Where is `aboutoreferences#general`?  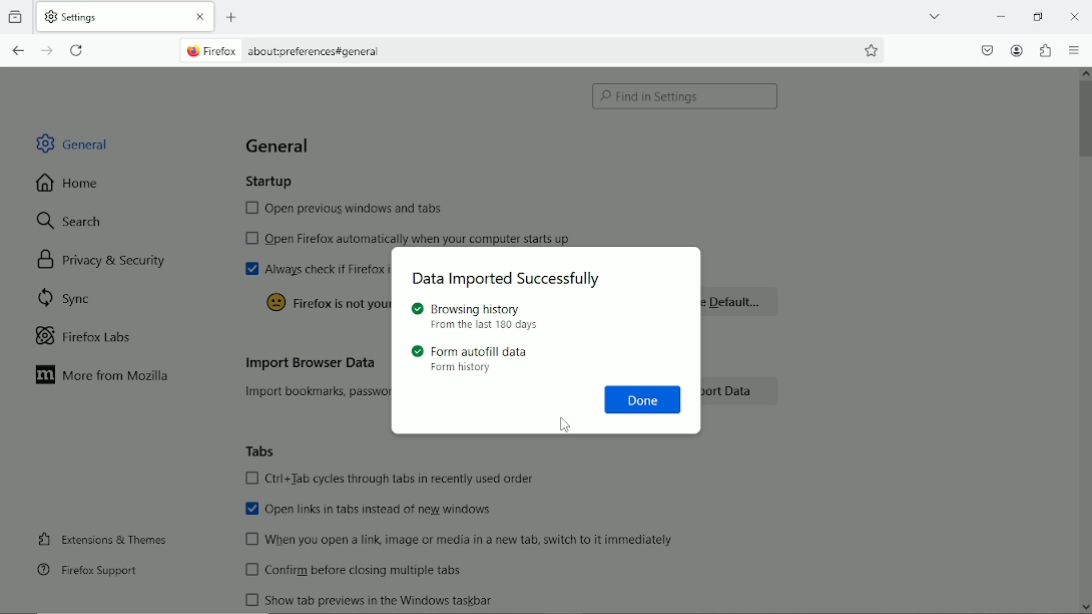
aboutoreferences#general is located at coordinates (314, 52).